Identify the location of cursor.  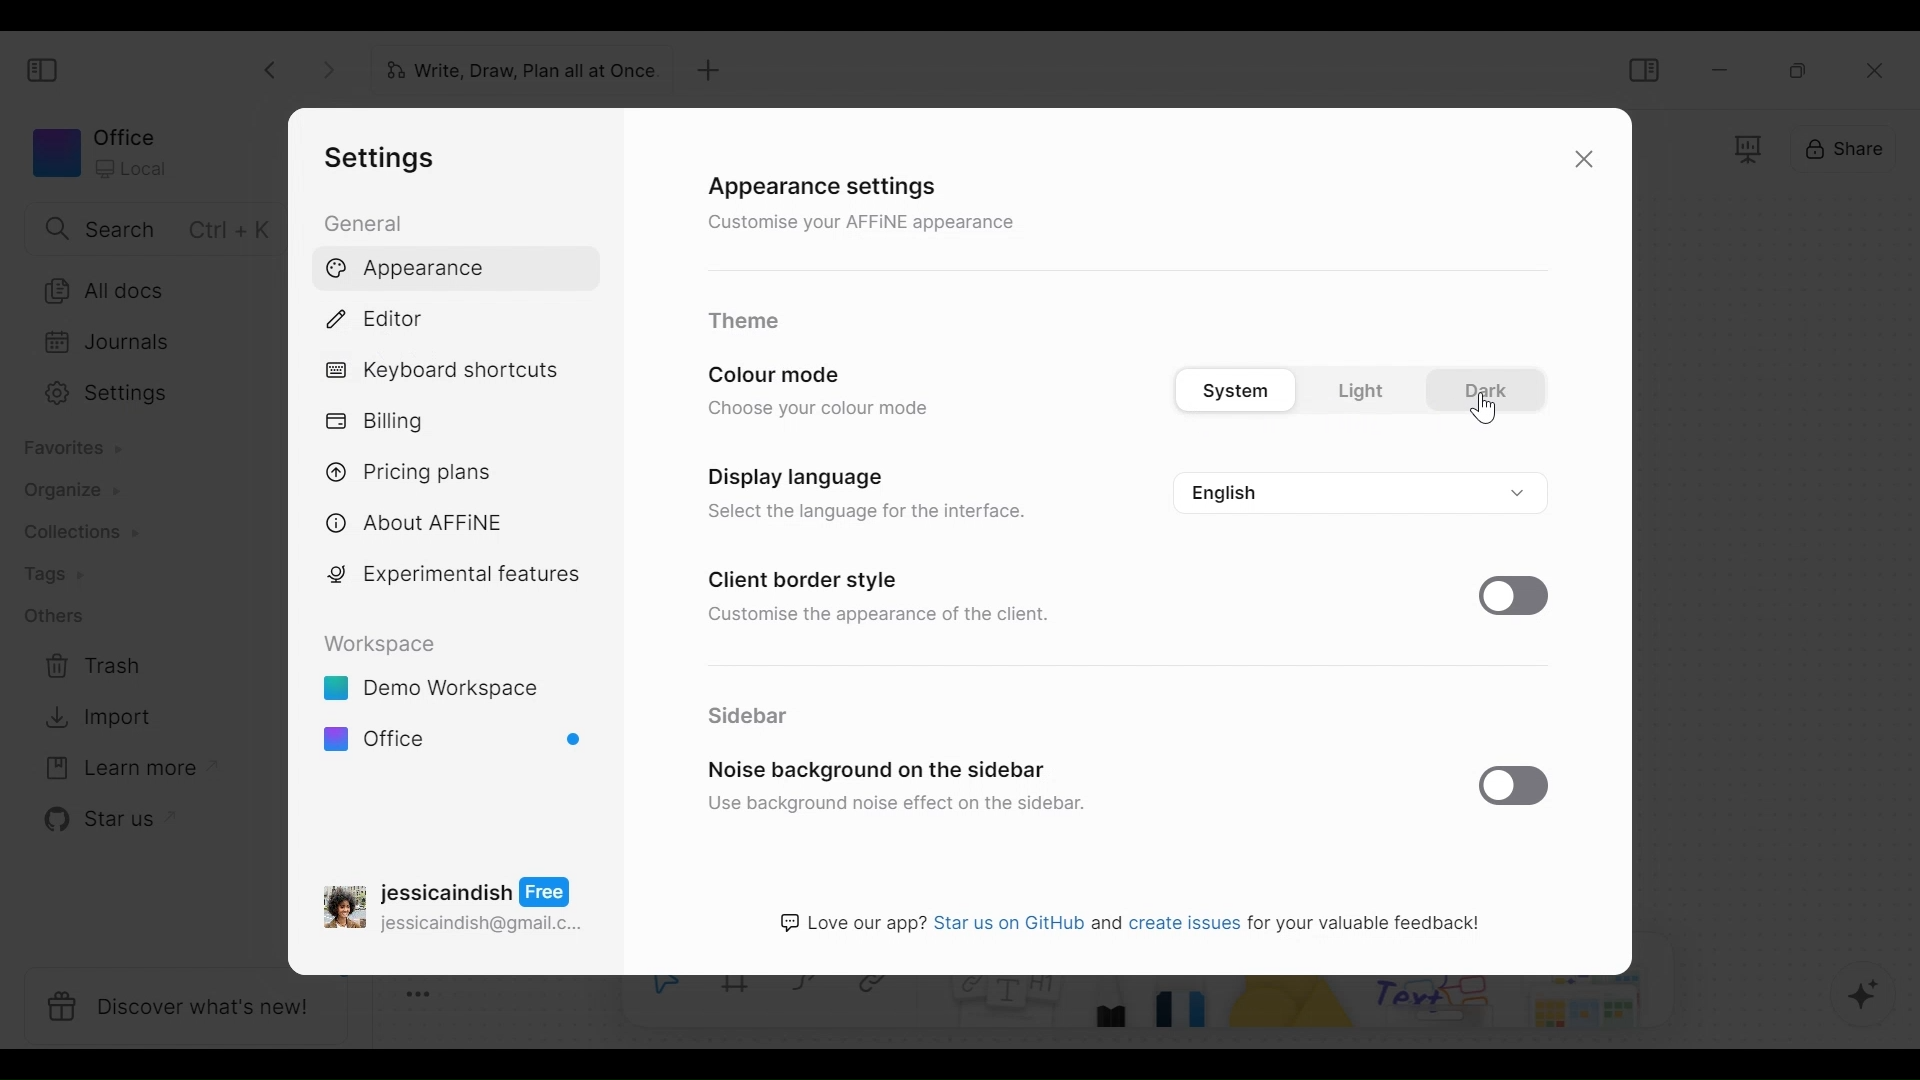
(1486, 415).